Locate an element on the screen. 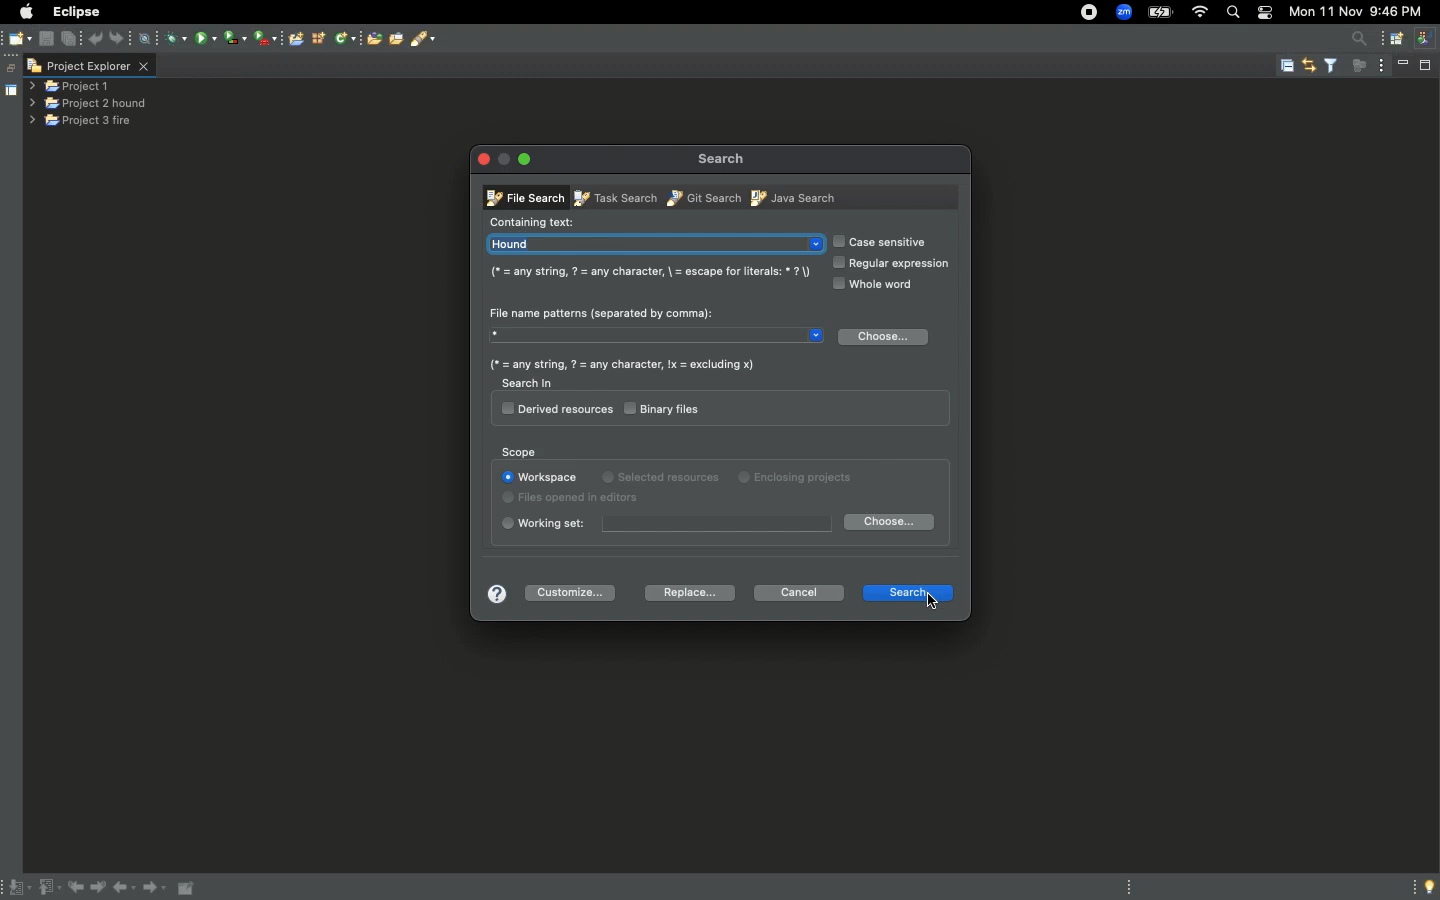 The height and width of the screenshot is (900, 1440). Cancel is located at coordinates (799, 594).